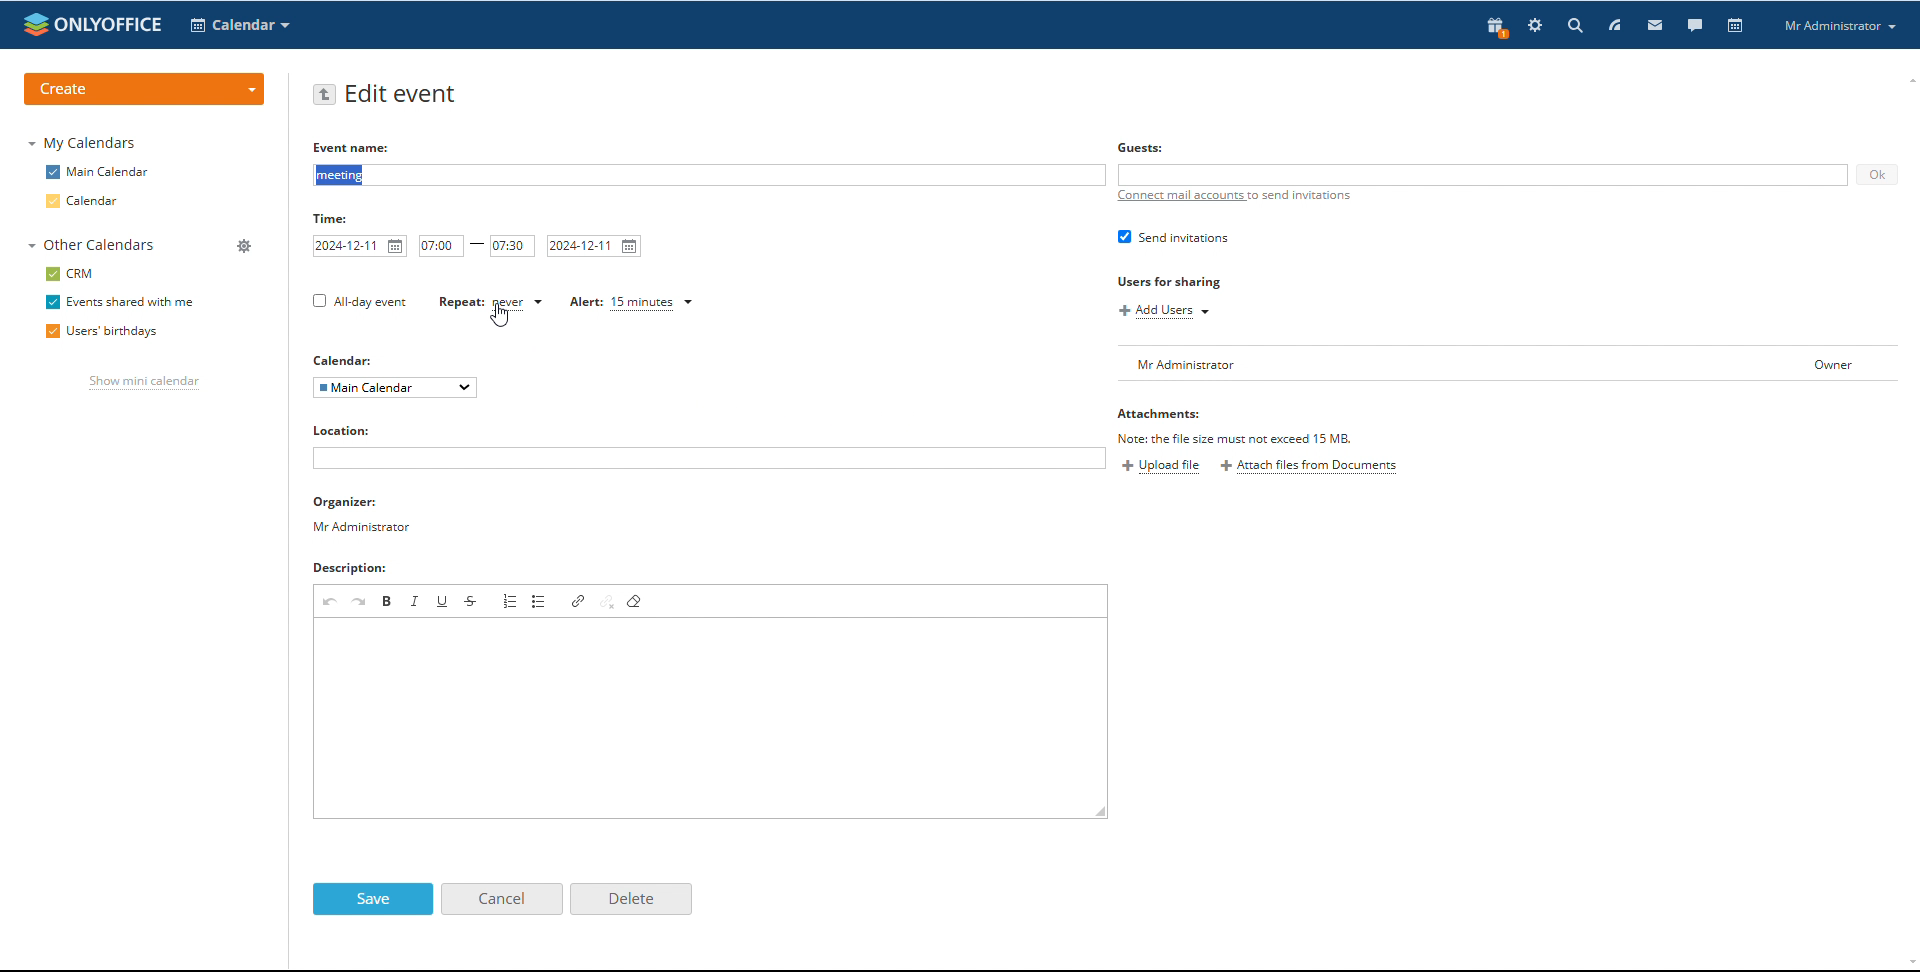 The height and width of the screenshot is (972, 1920). Describe the element at coordinates (83, 201) in the screenshot. I see `calendar` at that location.